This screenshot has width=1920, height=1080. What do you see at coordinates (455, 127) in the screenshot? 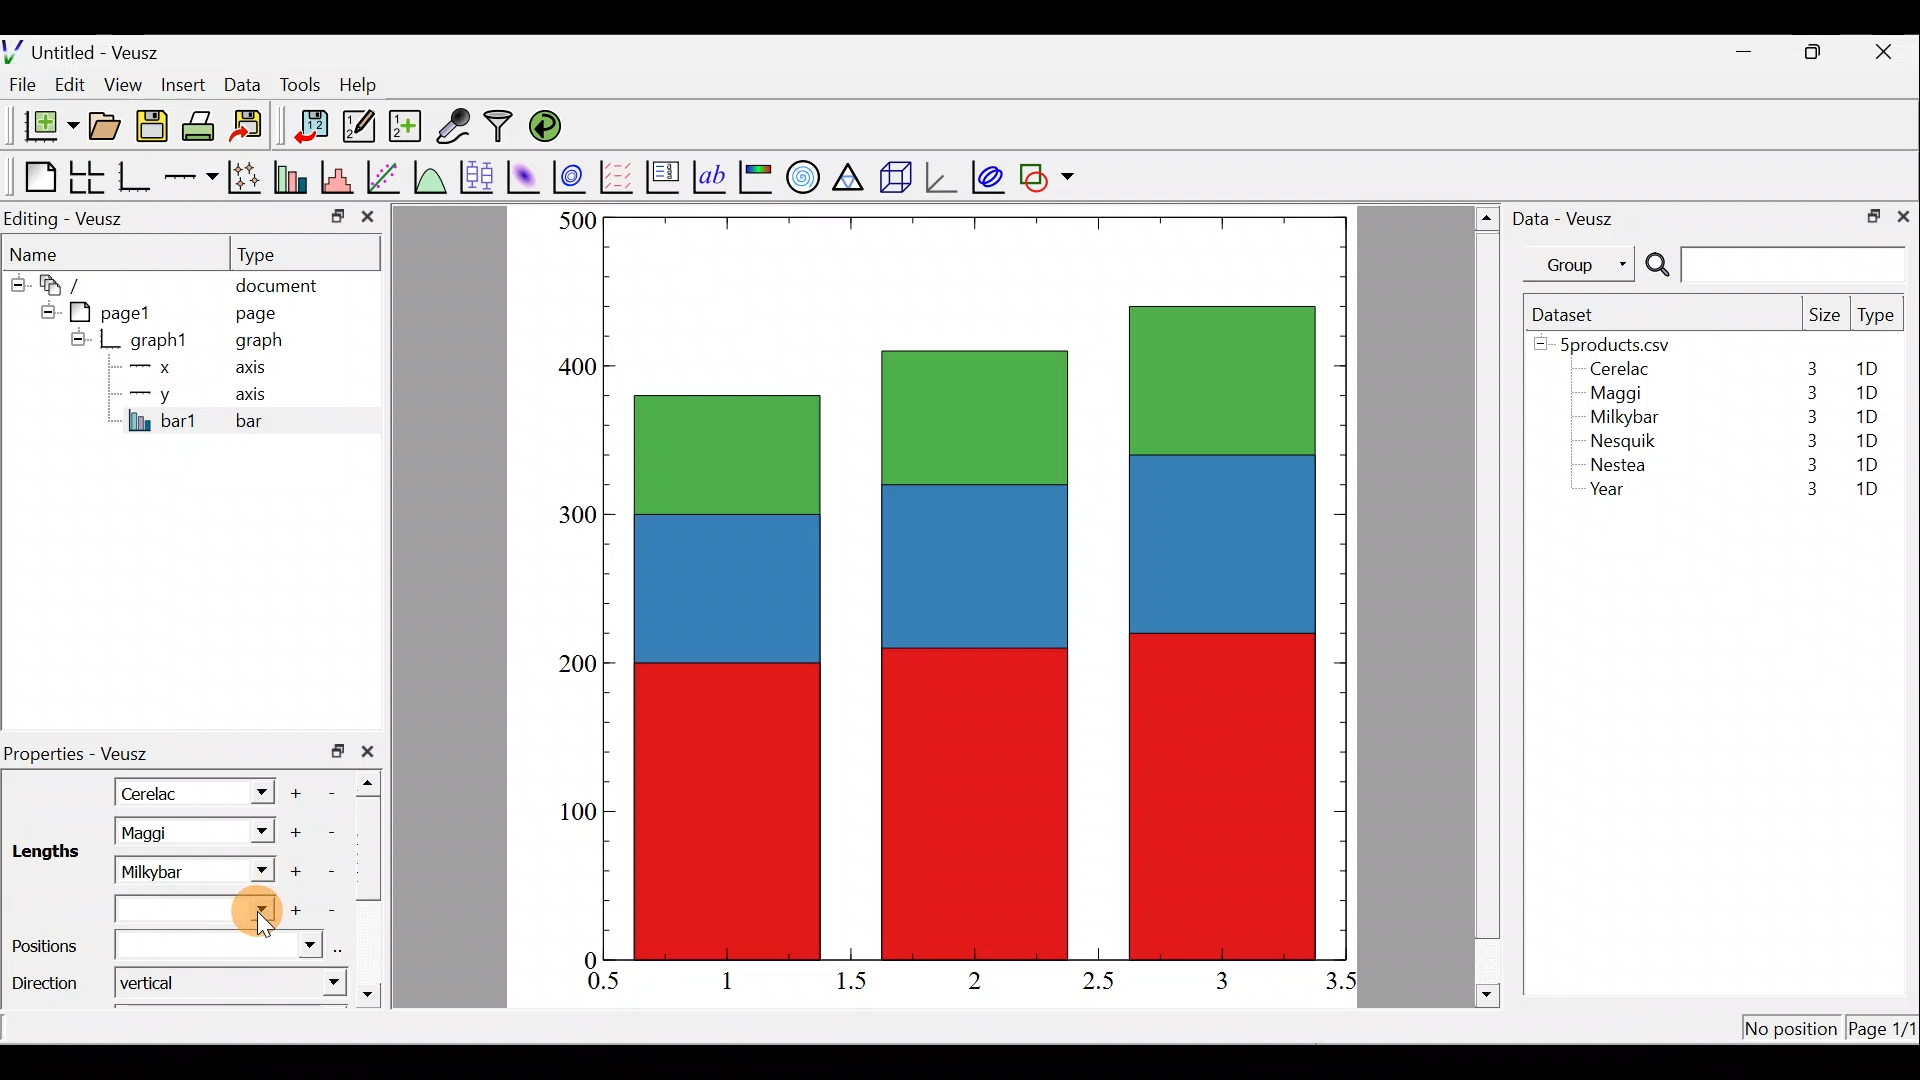
I see `Capture remote data` at bounding box center [455, 127].